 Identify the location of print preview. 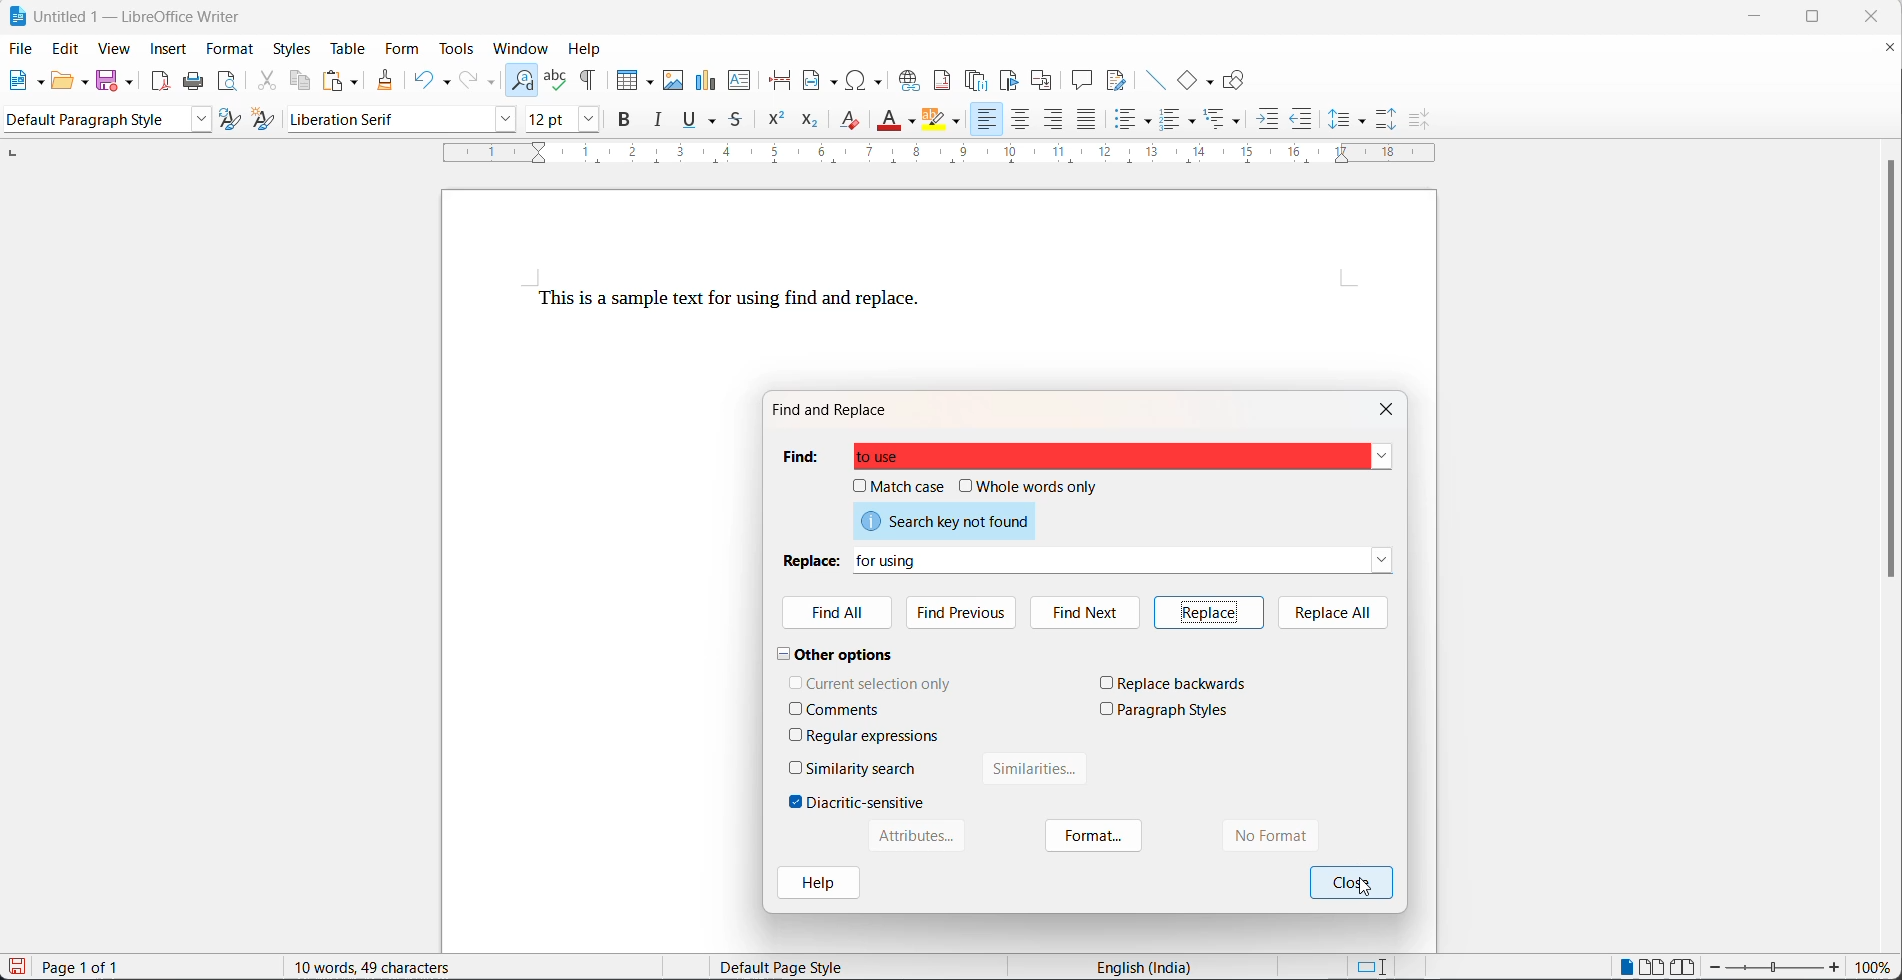
(229, 83).